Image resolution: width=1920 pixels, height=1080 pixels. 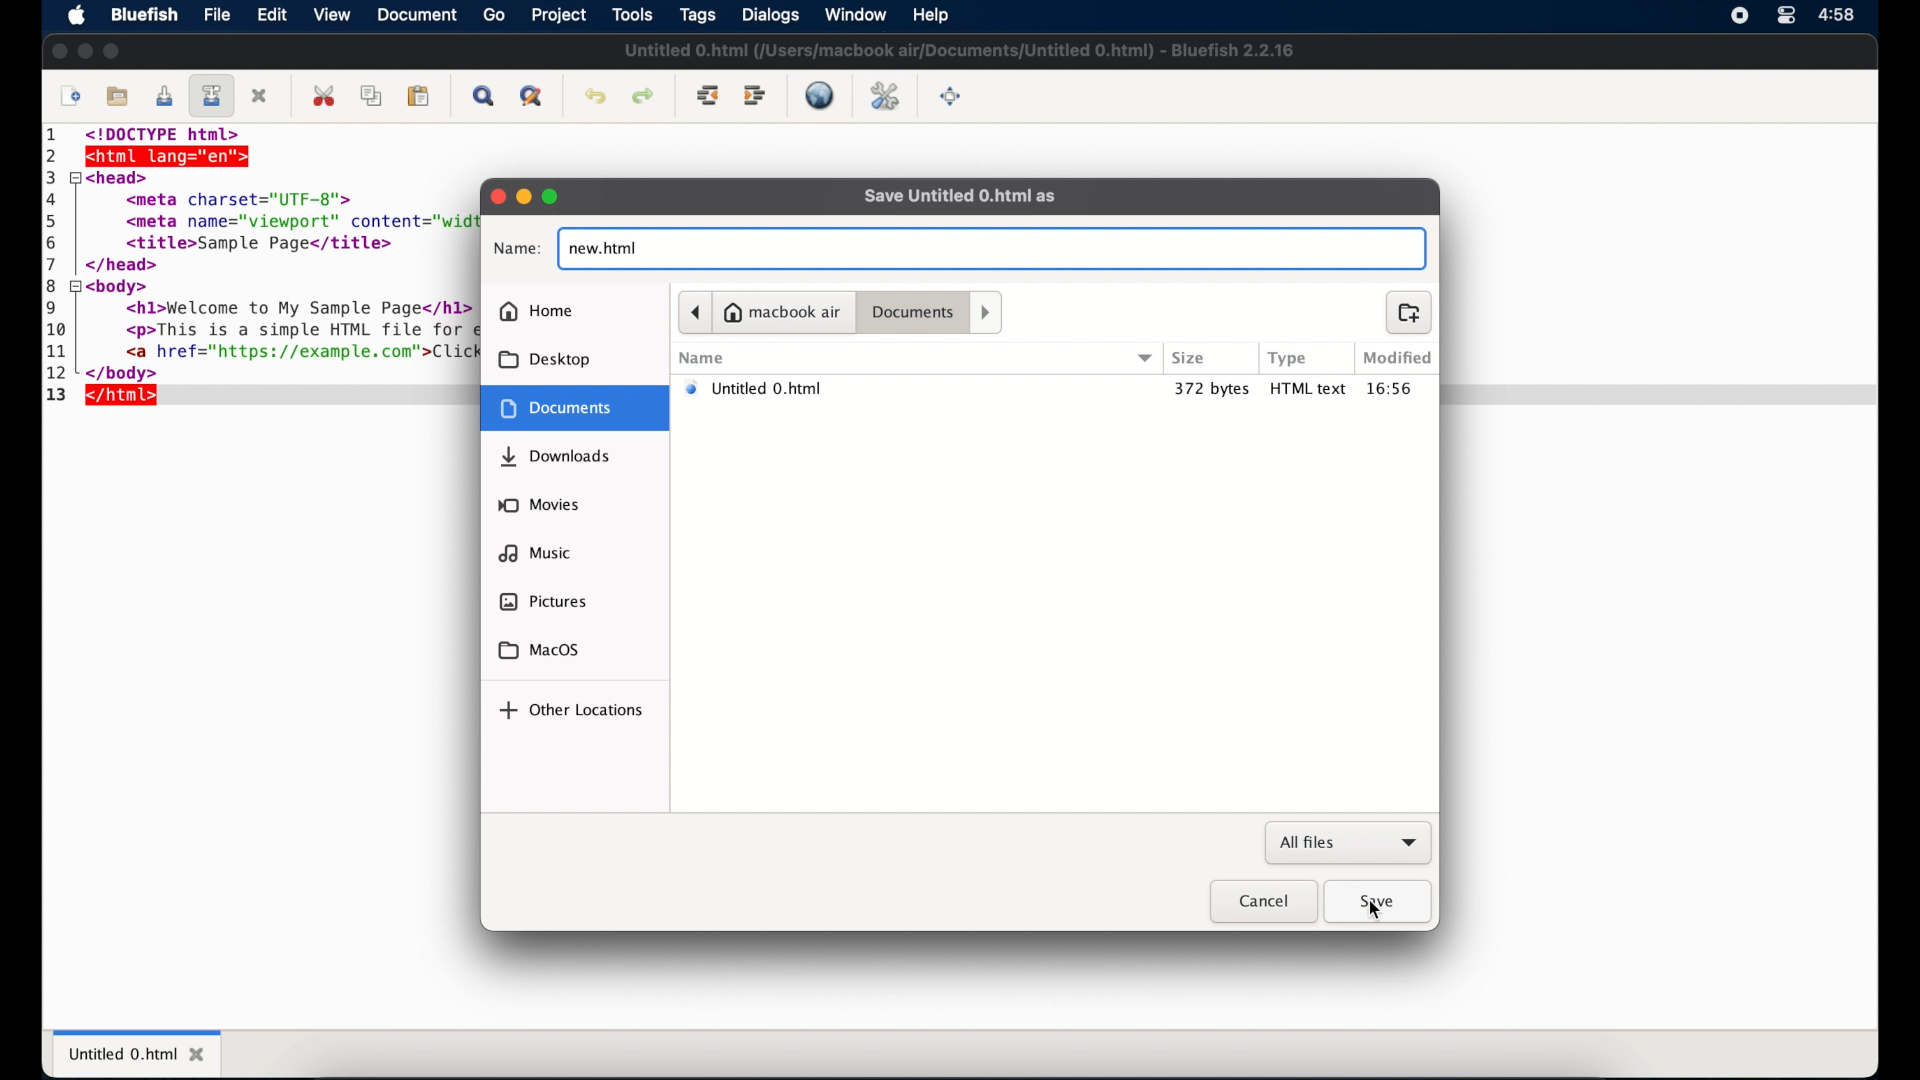 I want to click on 3, so click(x=50, y=177).